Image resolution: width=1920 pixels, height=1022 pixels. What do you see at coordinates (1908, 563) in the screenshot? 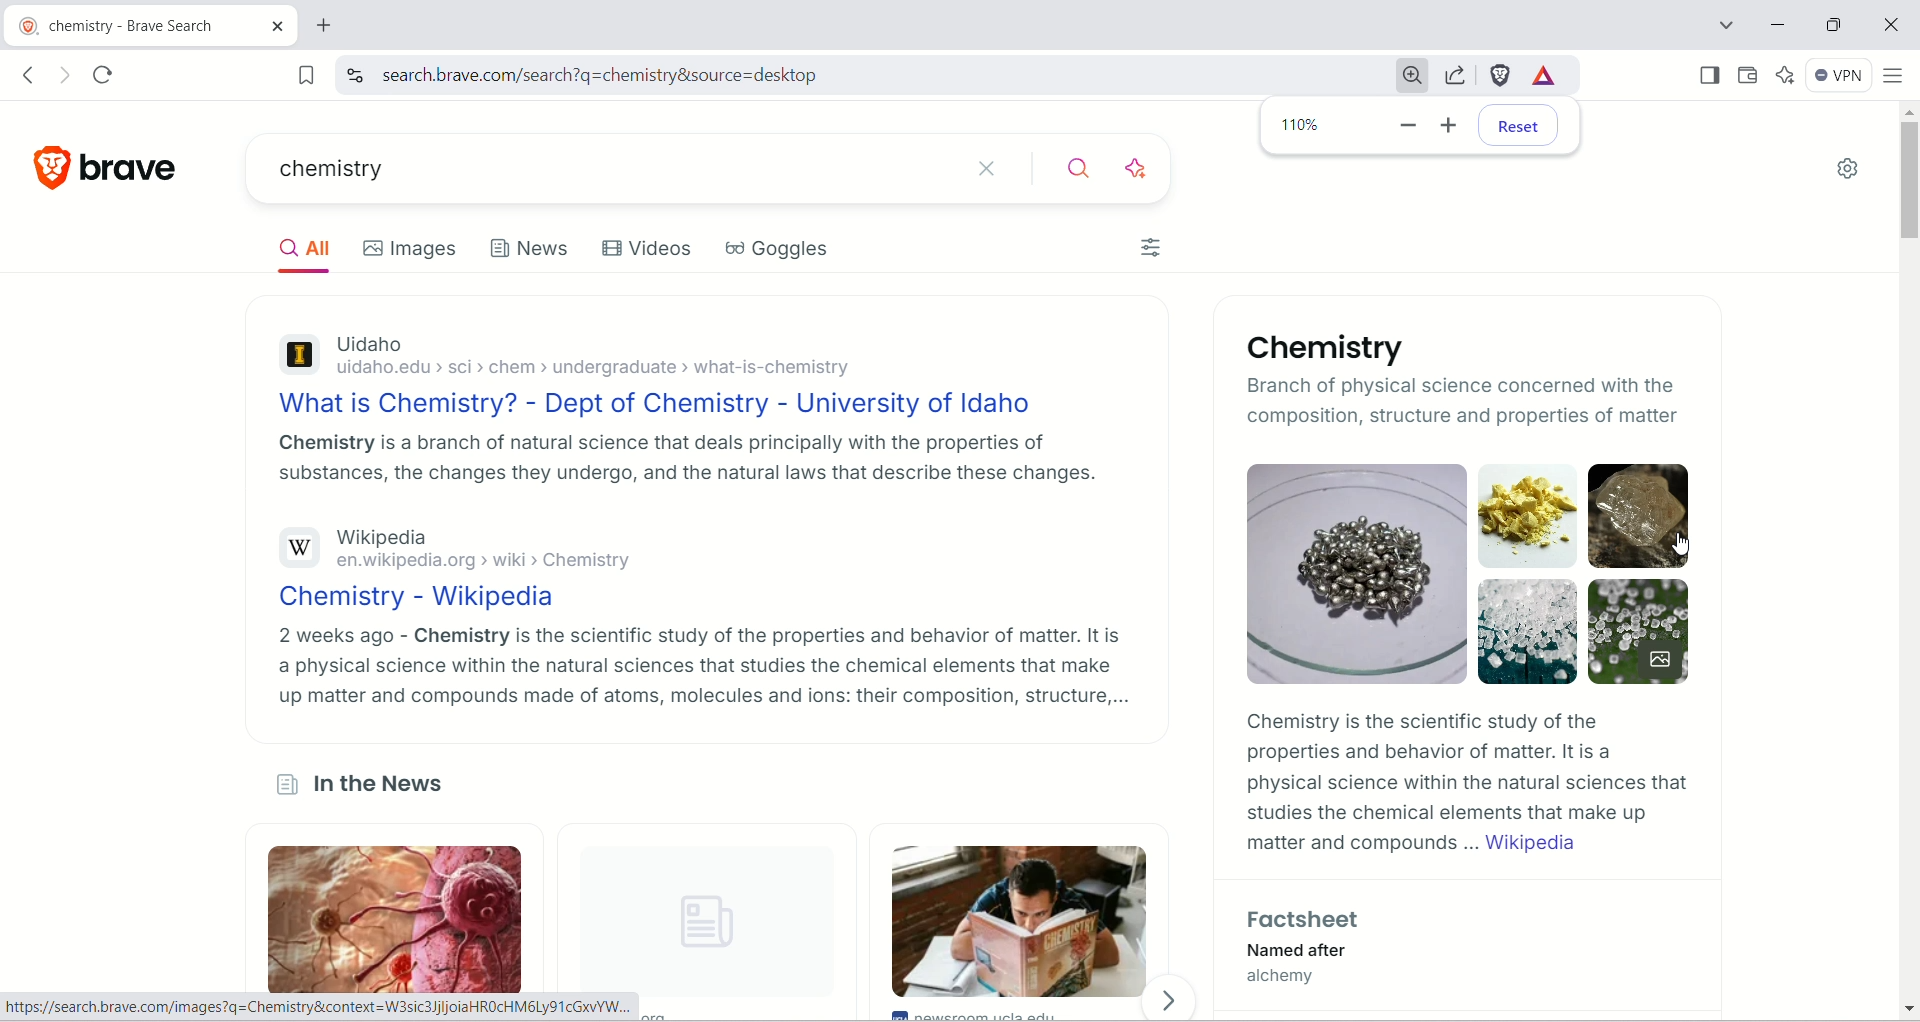
I see `vertical scroll bar` at bounding box center [1908, 563].